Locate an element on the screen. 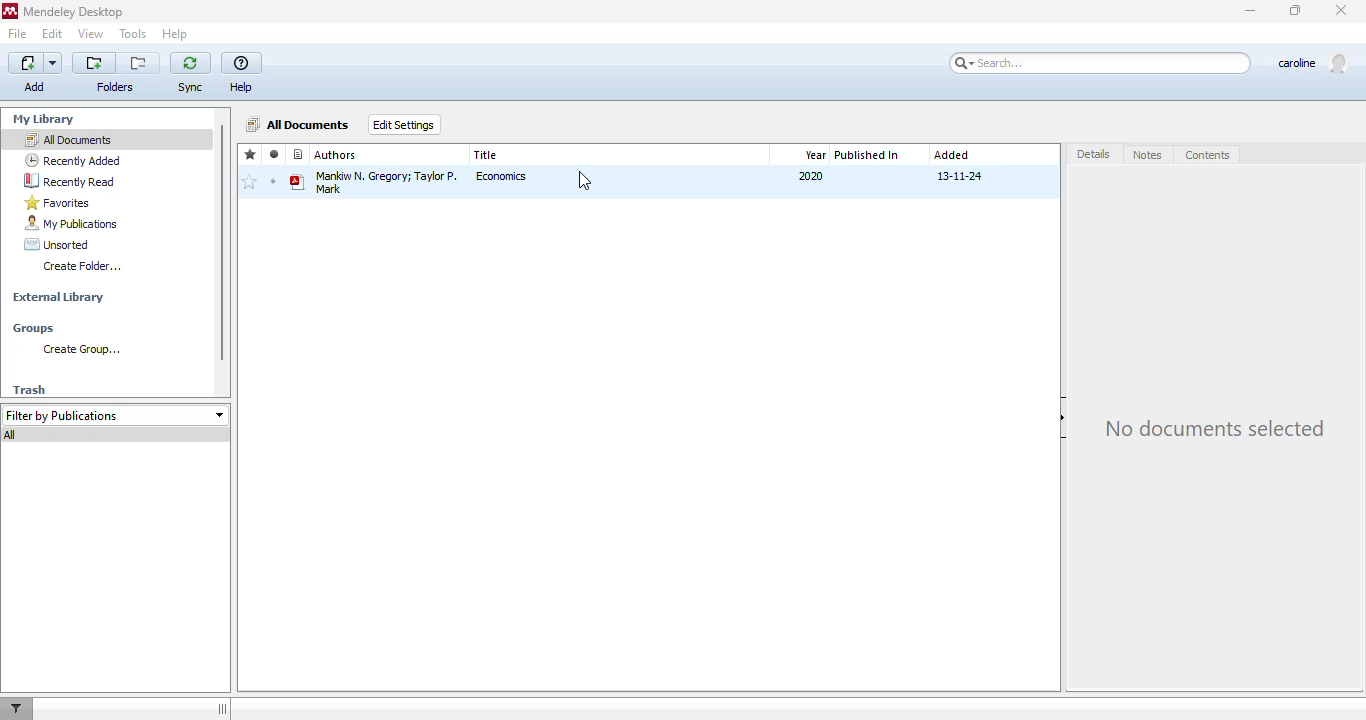  maximize is located at coordinates (1295, 10).